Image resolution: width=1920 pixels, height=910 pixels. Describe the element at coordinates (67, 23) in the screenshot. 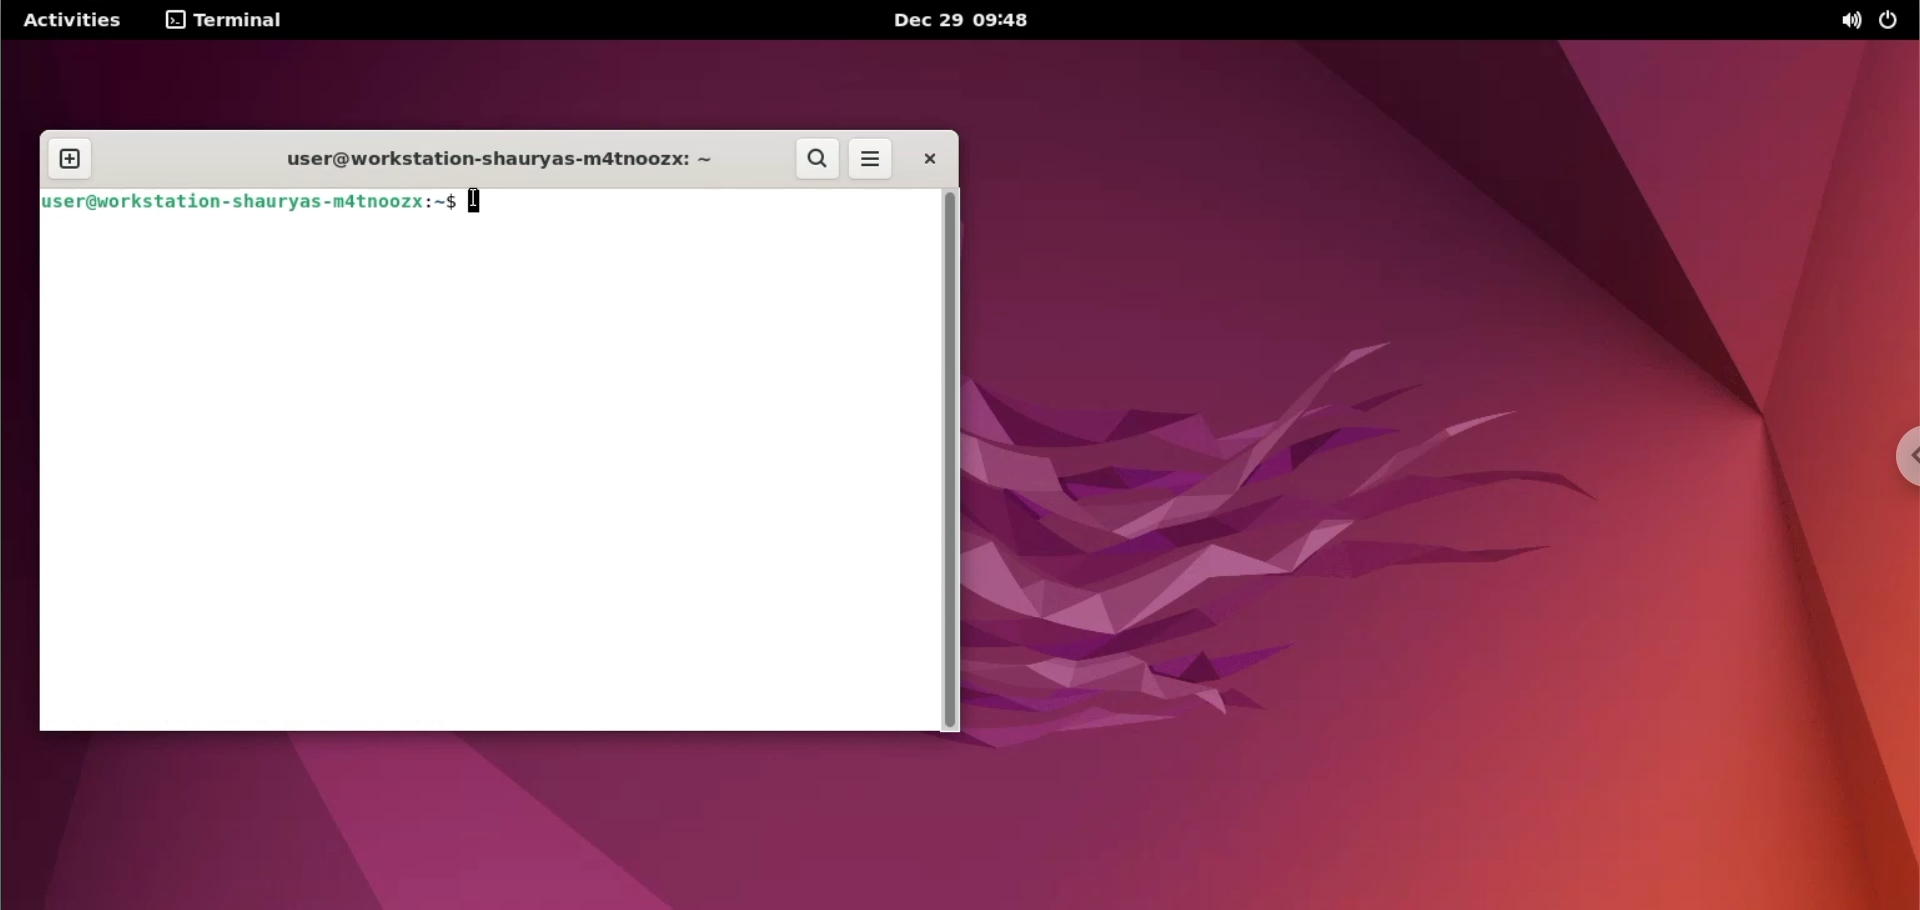

I see `Activities` at that location.